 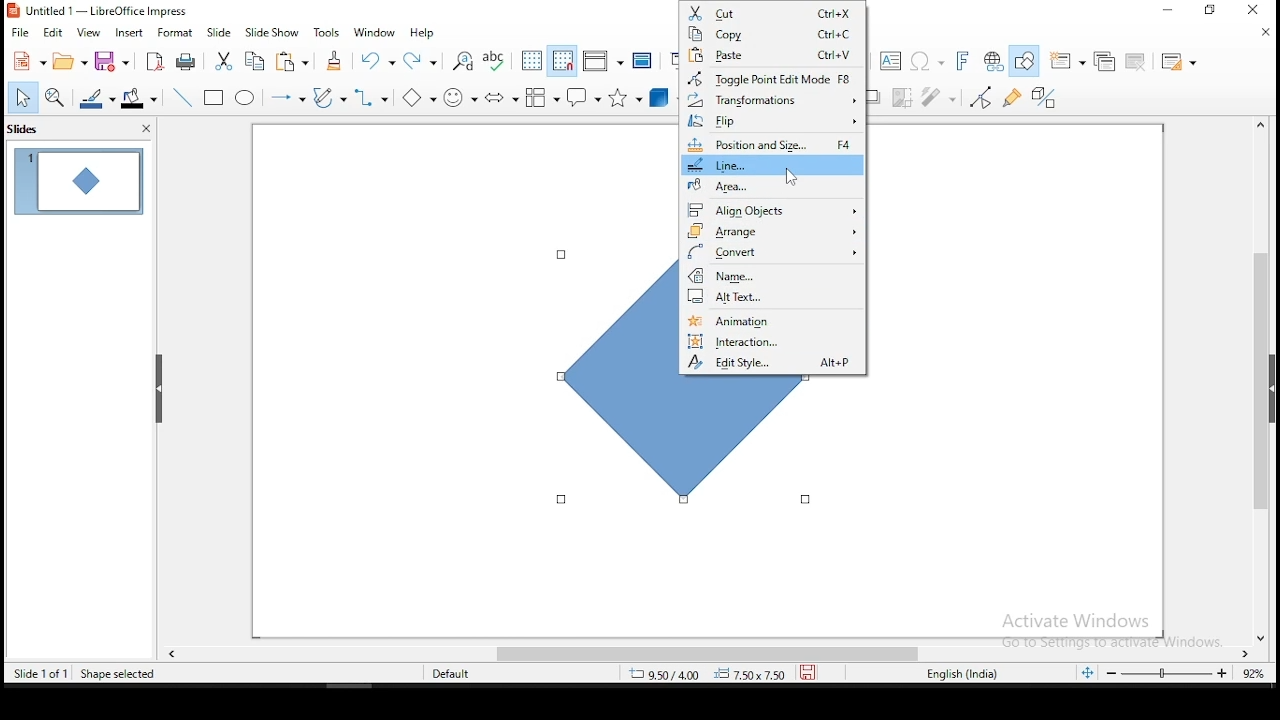 What do you see at coordinates (774, 121) in the screenshot?
I see `flip` at bounding box center [774, 121].